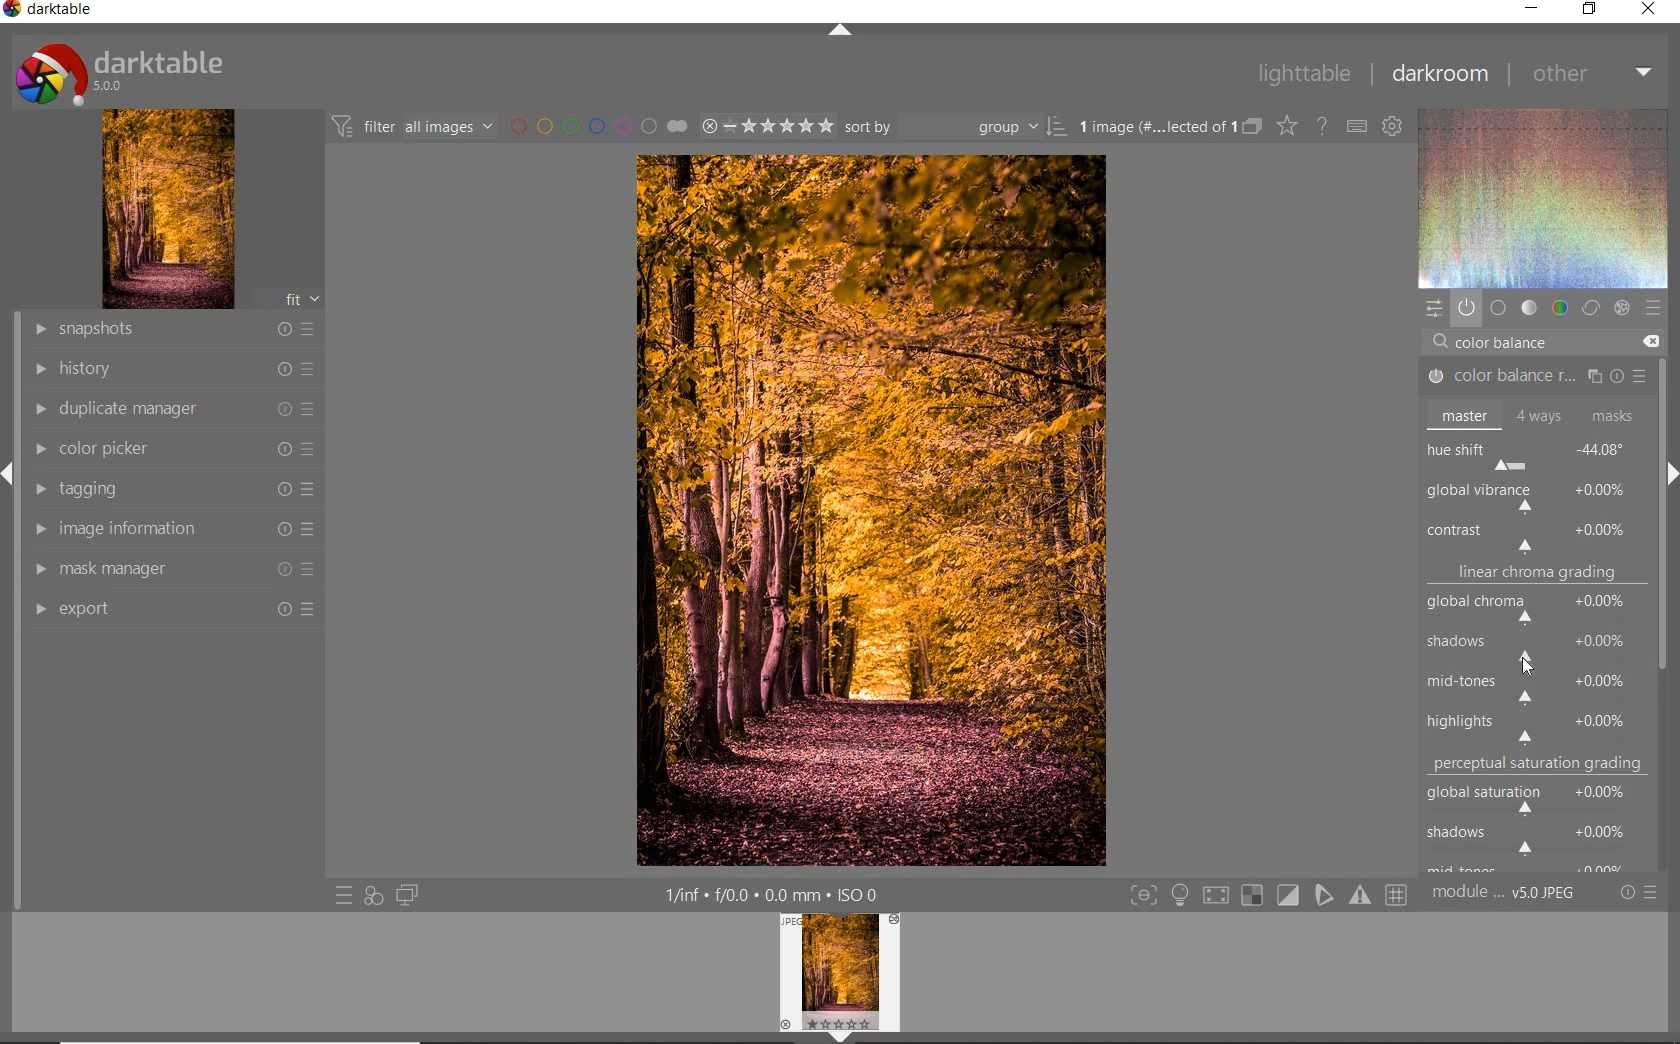 The height and width of the screenshot is (1044, 1680). I want to click on system logo or name, so click(127, 72).